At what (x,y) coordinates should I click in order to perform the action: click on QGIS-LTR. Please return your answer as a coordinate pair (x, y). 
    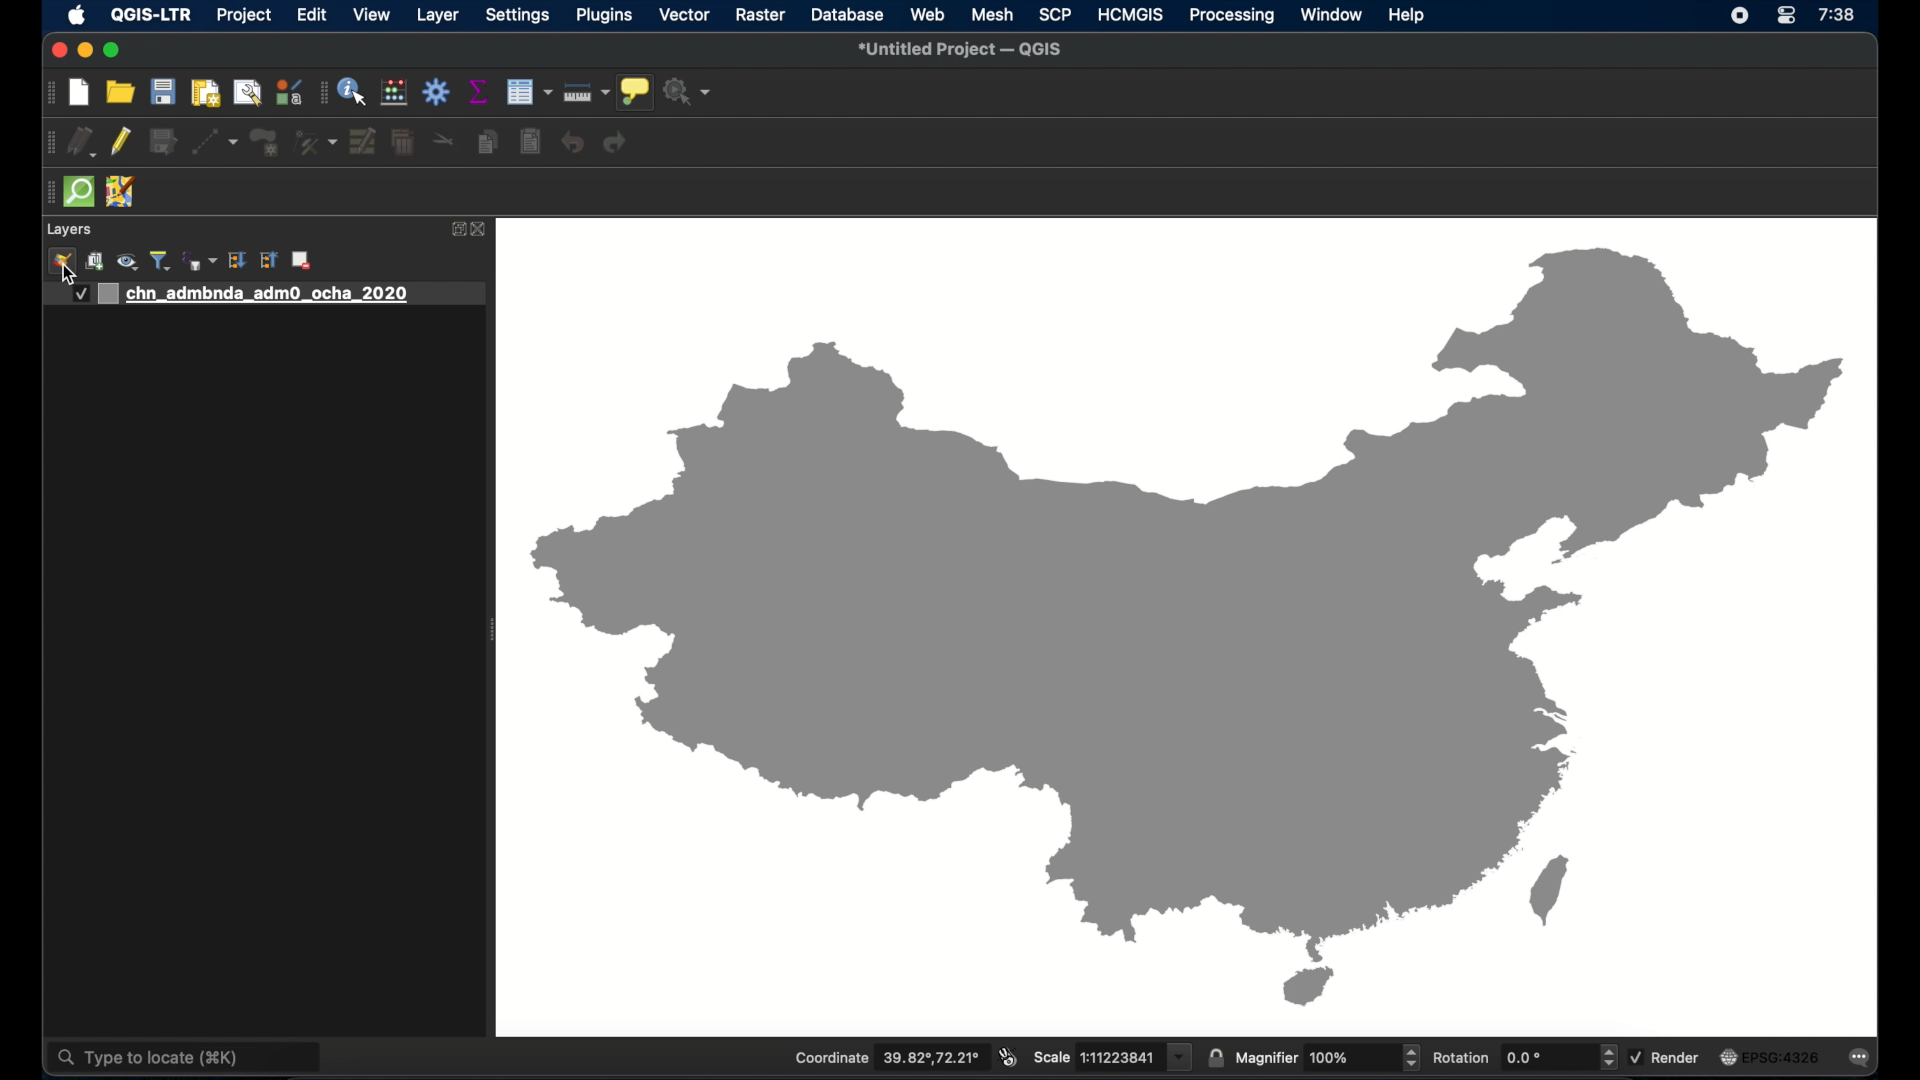
    Looking at the image, I should click on (151, 16).